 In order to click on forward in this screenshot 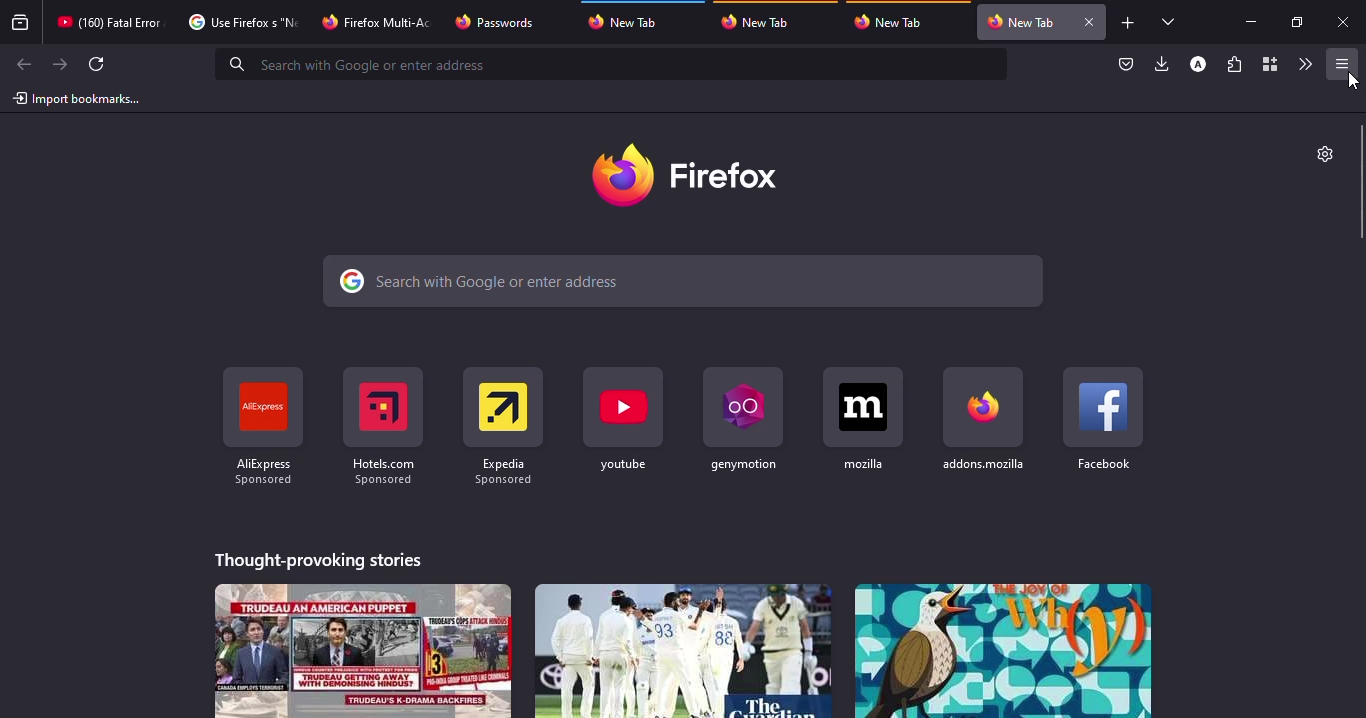, I will do `click(60, 64)`.